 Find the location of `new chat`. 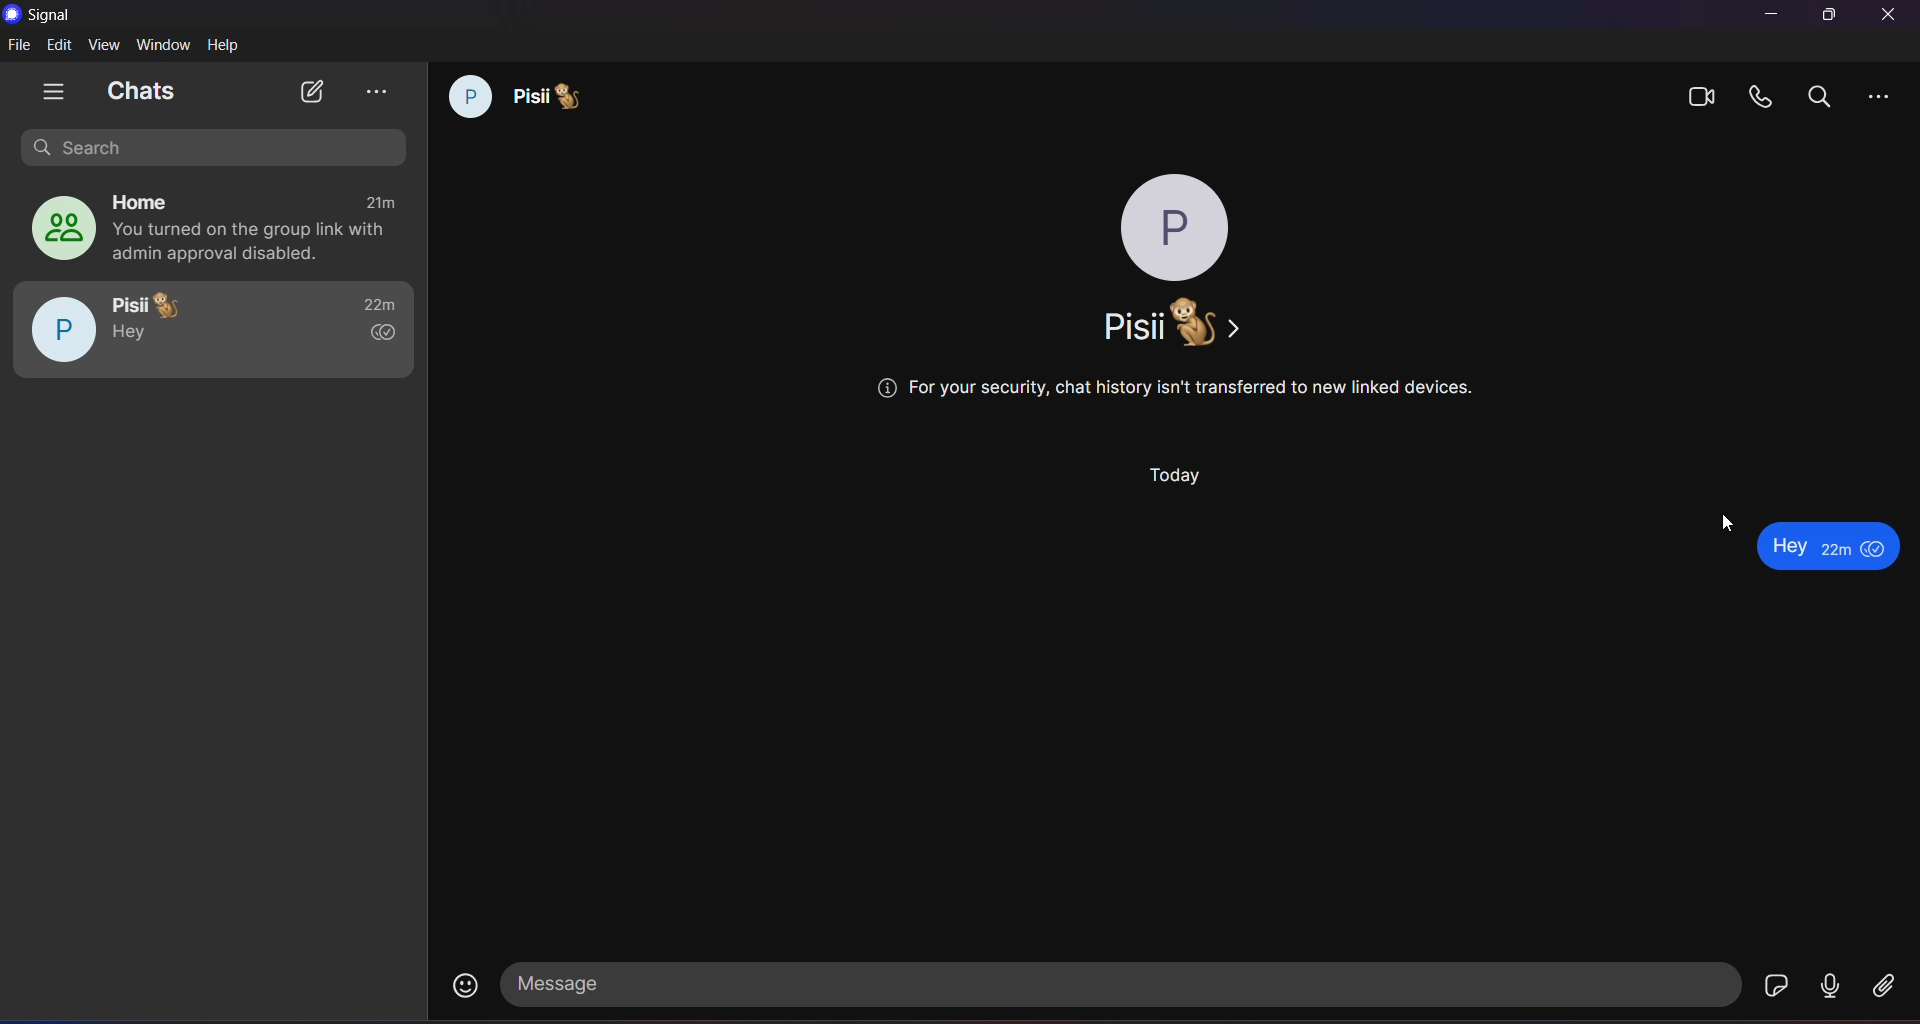

new chat is located at coordinates (312, 91).